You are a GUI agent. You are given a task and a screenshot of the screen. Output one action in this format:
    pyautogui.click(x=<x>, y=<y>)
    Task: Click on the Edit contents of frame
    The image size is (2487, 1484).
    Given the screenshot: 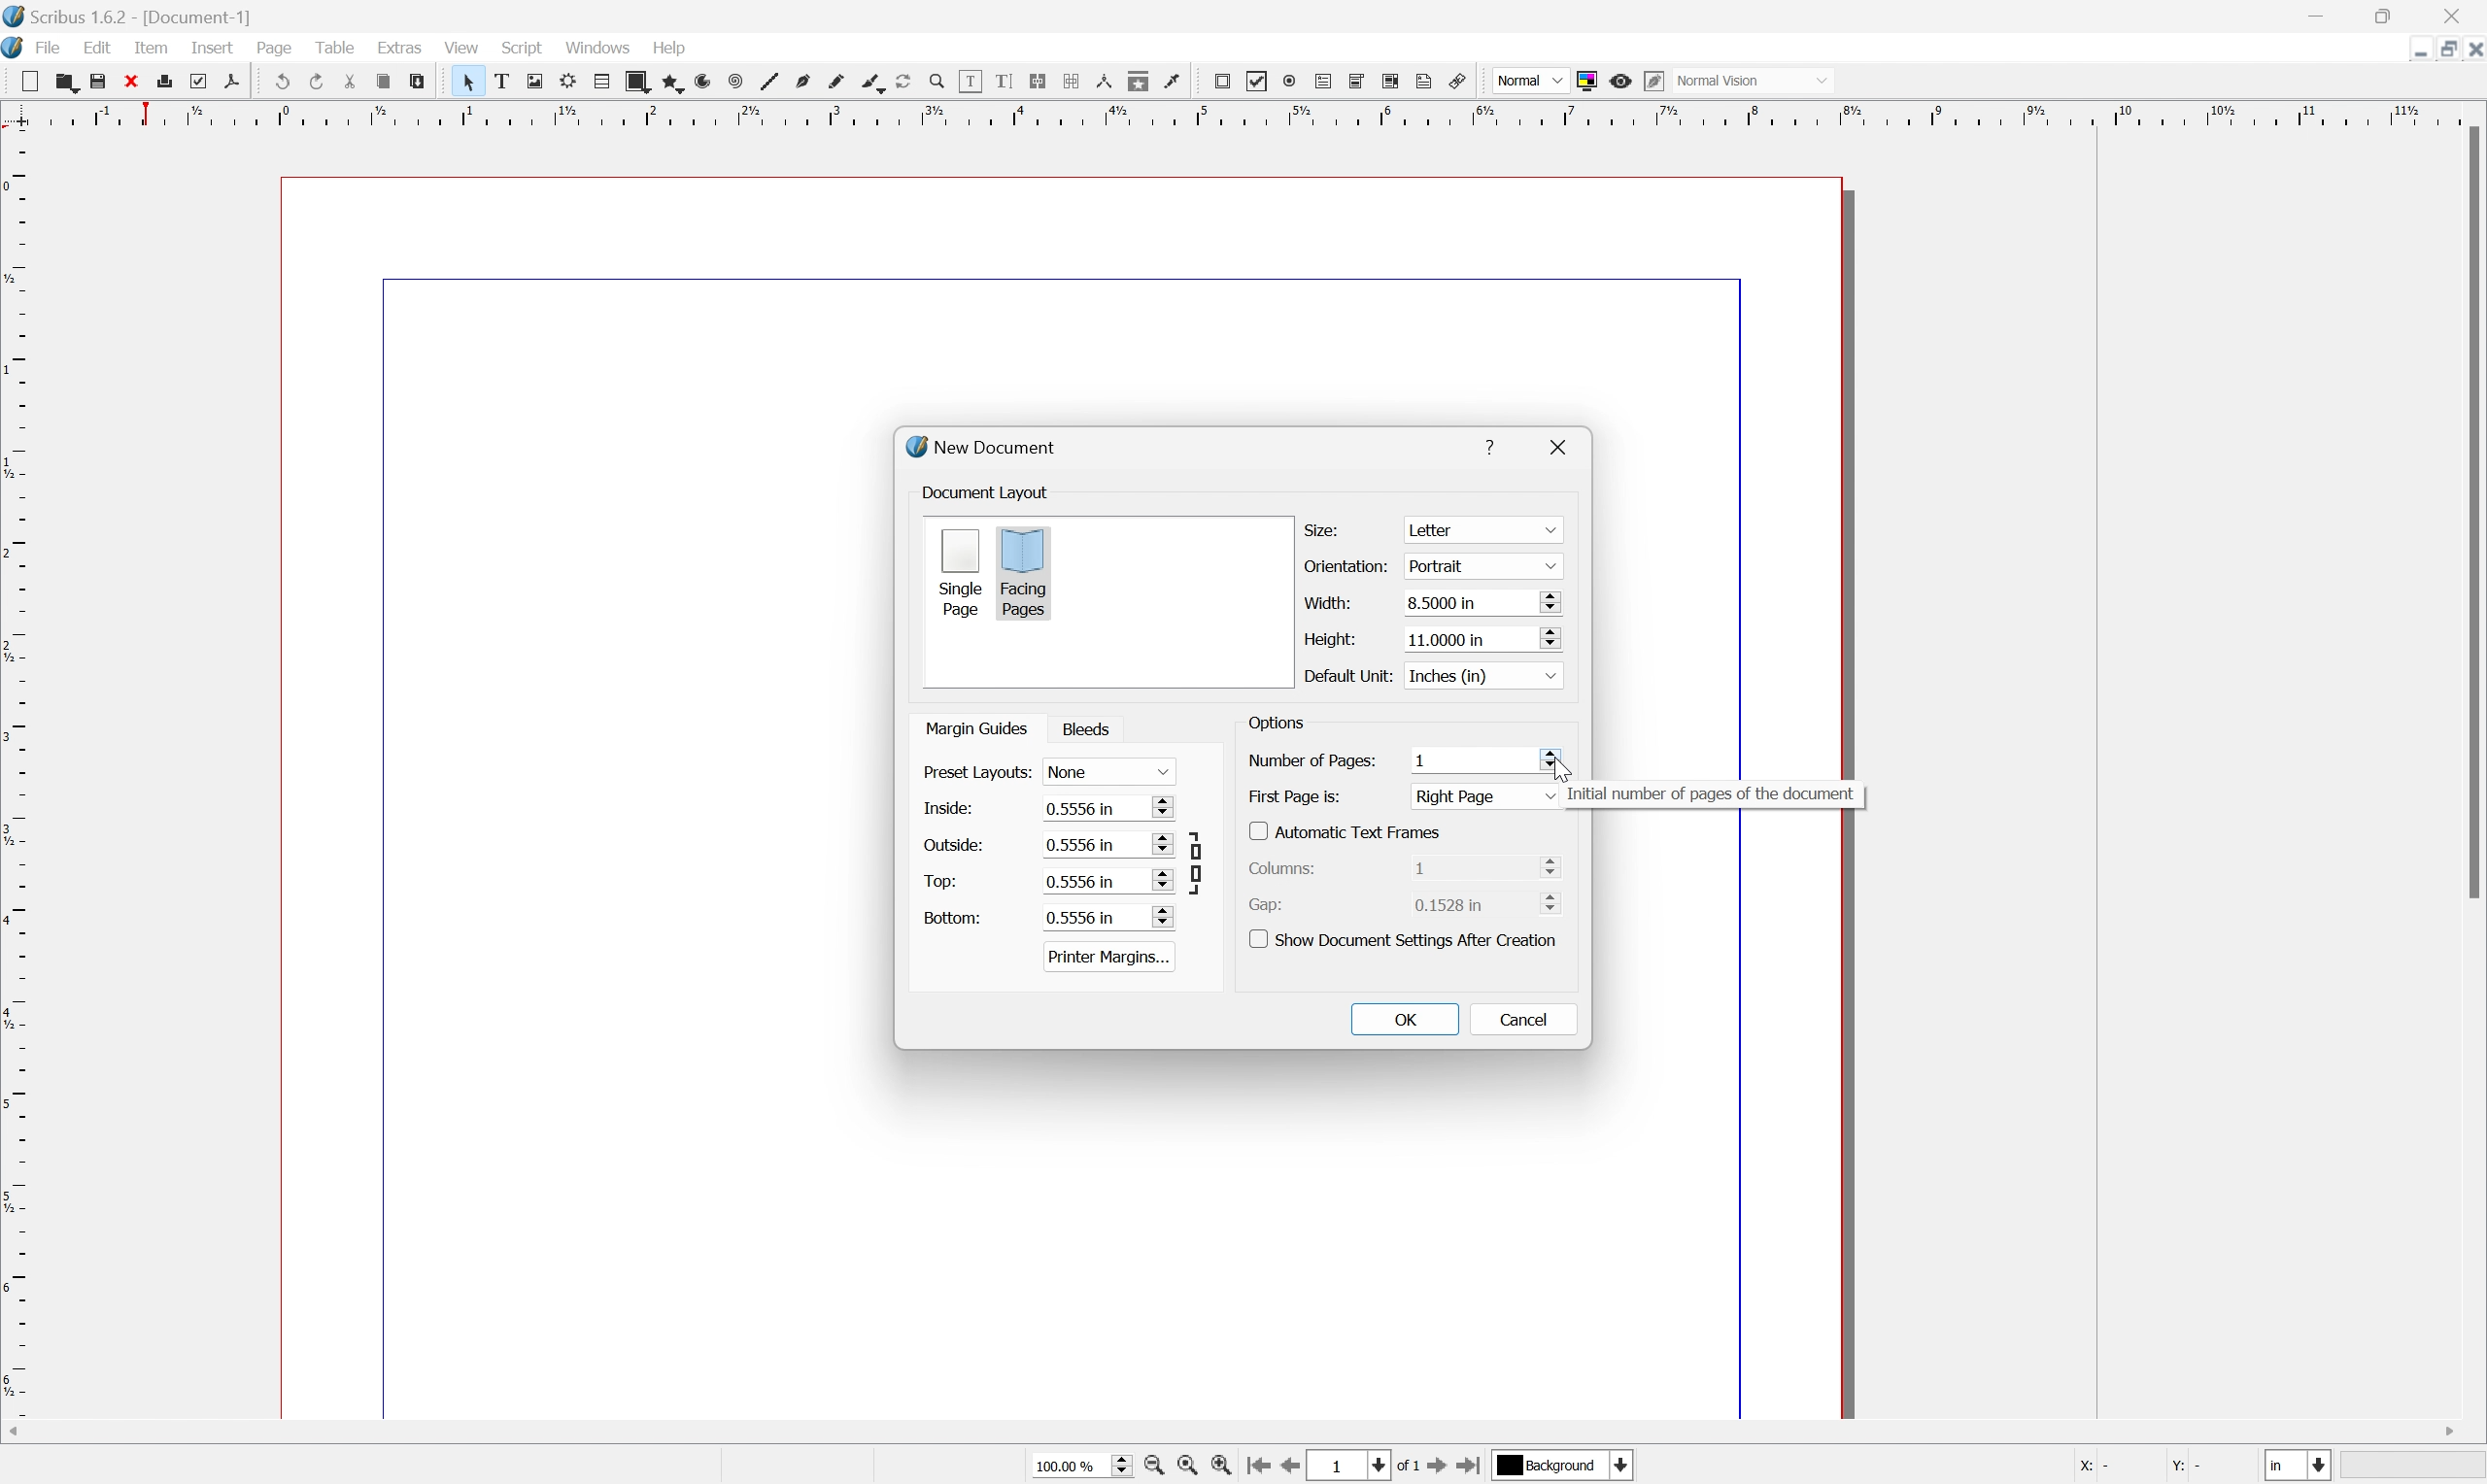 What is the action you would take?
    pyautogui.click(x=969, y=80)
    